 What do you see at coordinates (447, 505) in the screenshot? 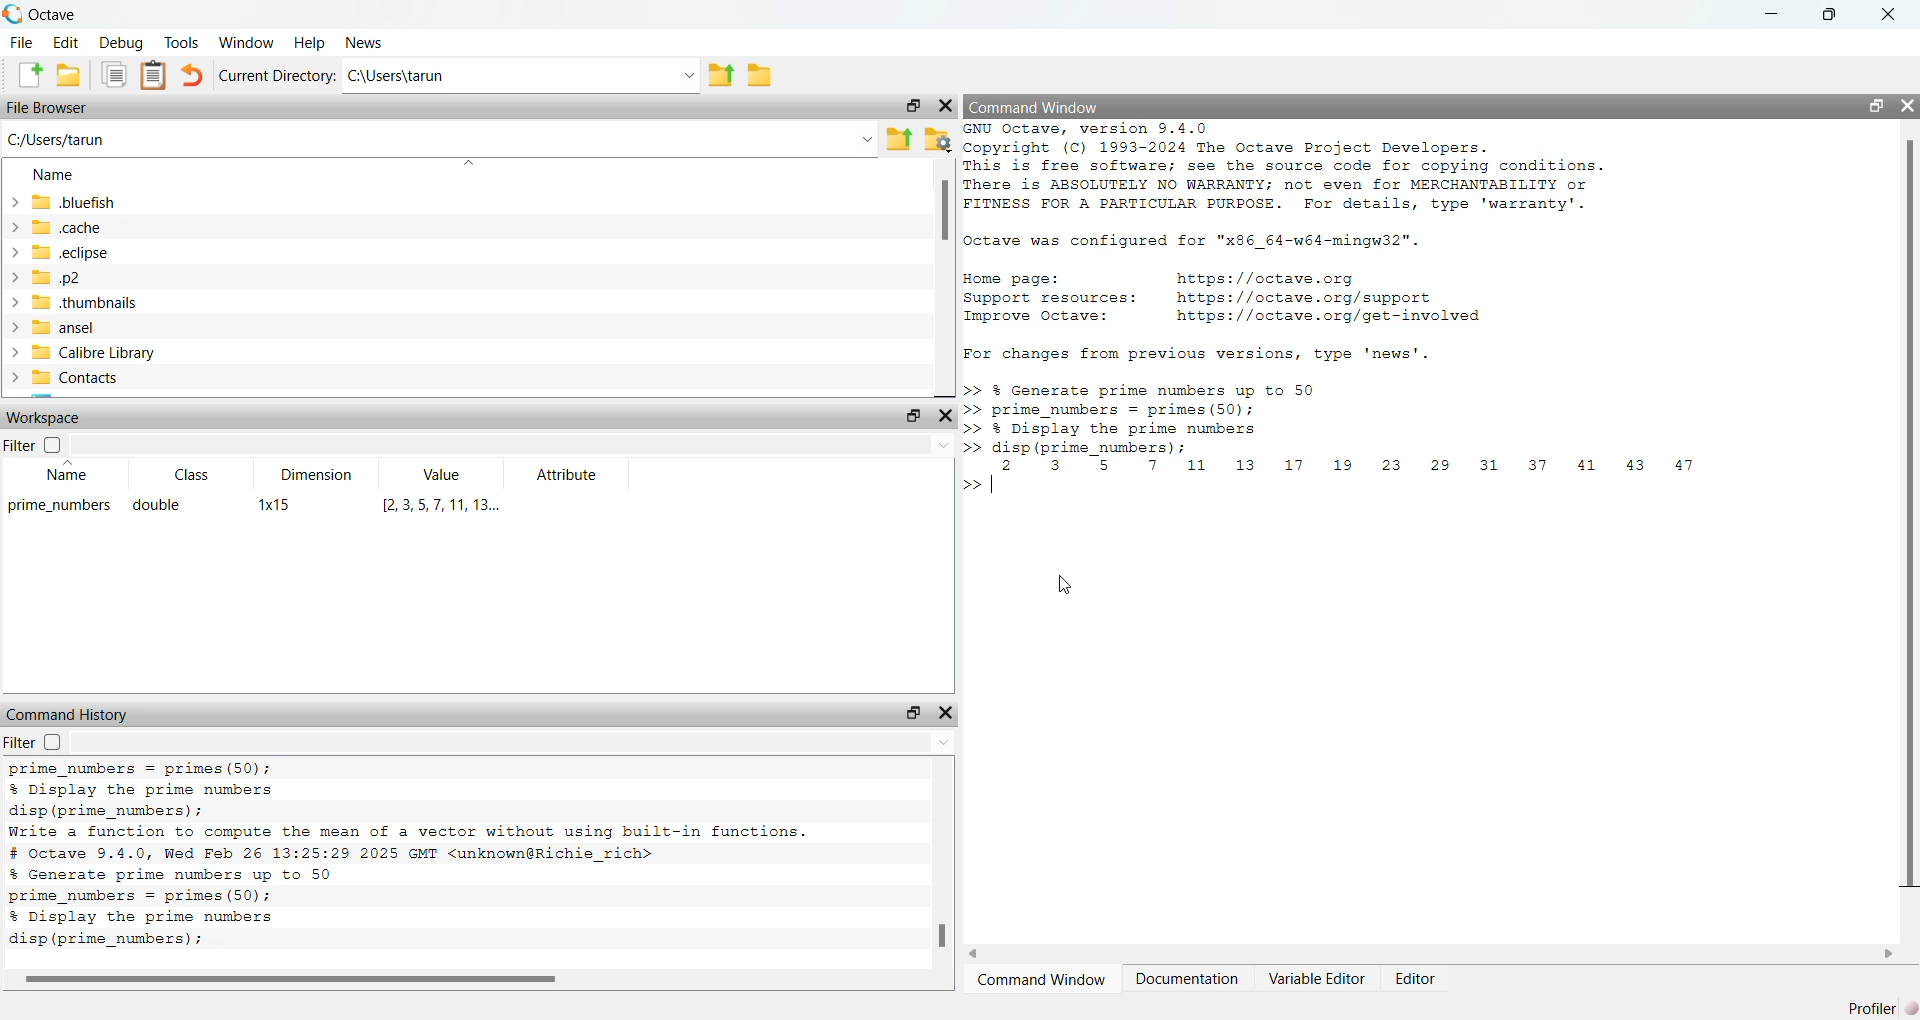
I see `[2,3,5,7,11,13...` at bounding box center [447, 505].